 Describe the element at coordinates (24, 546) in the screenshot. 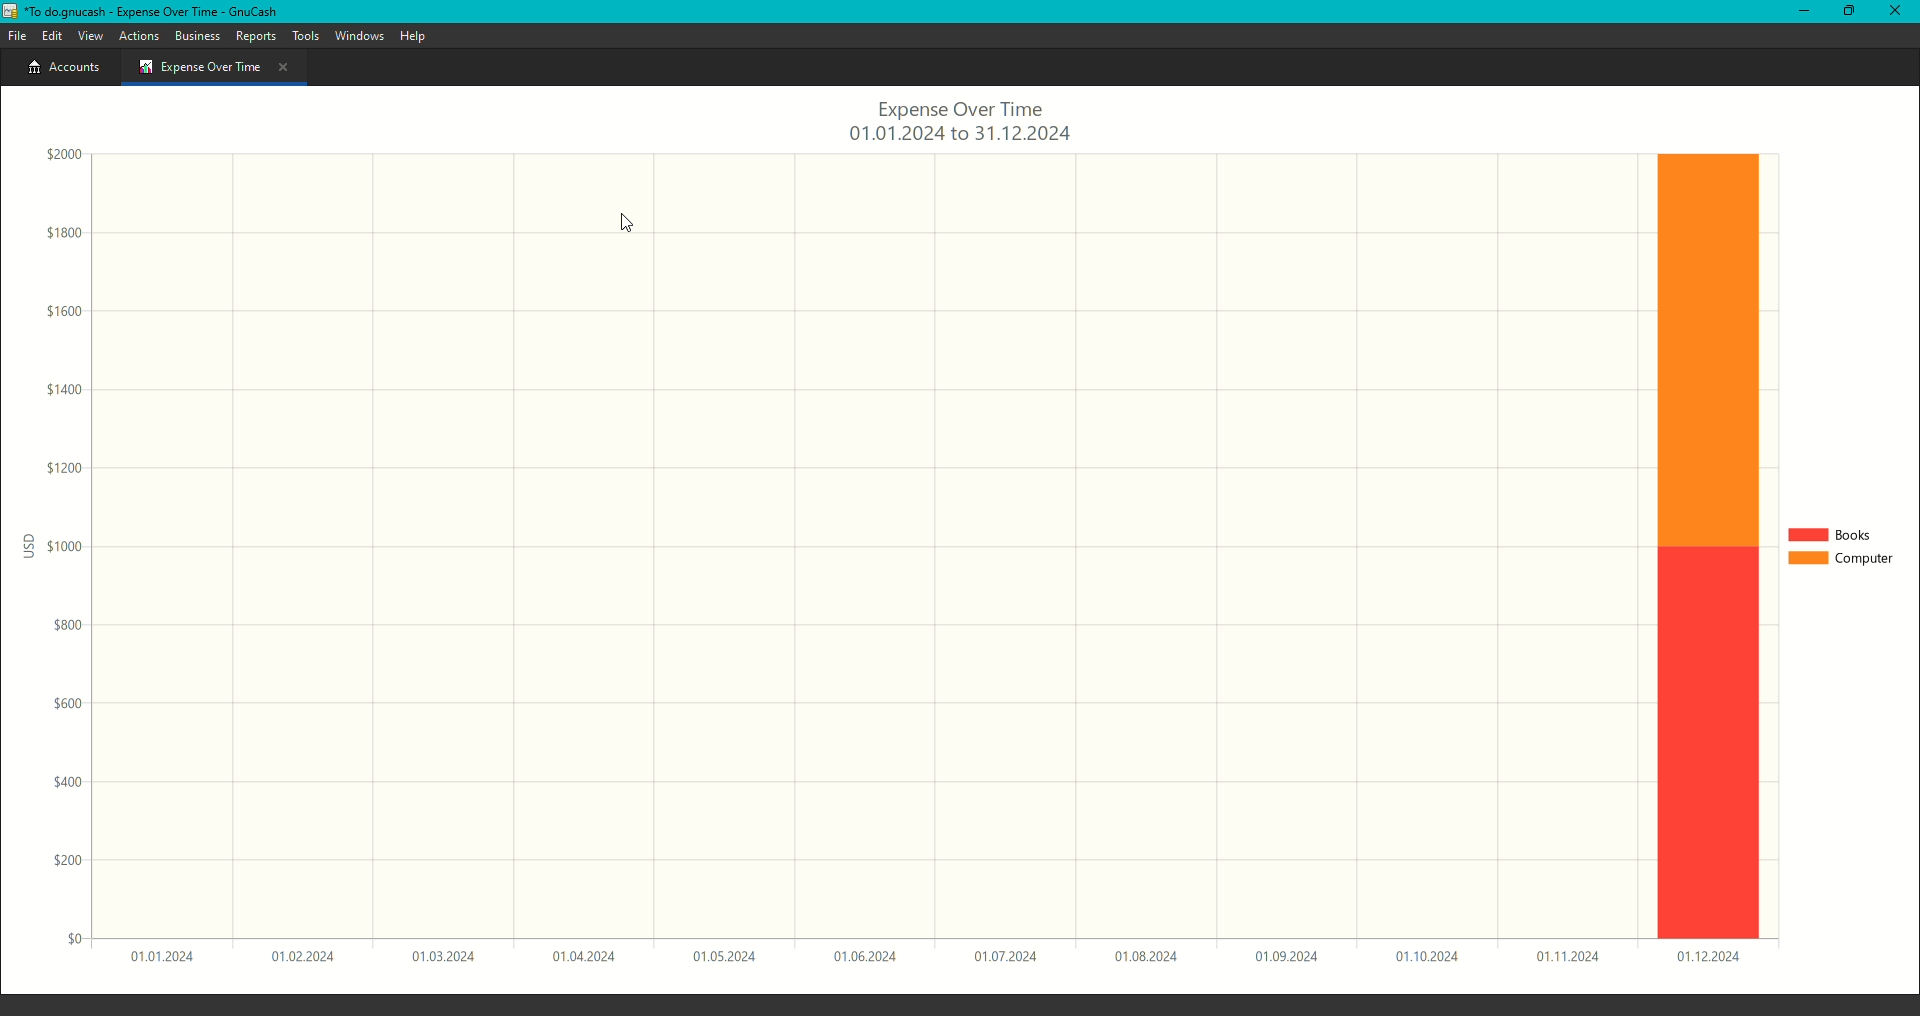

I see `USD` at that location.